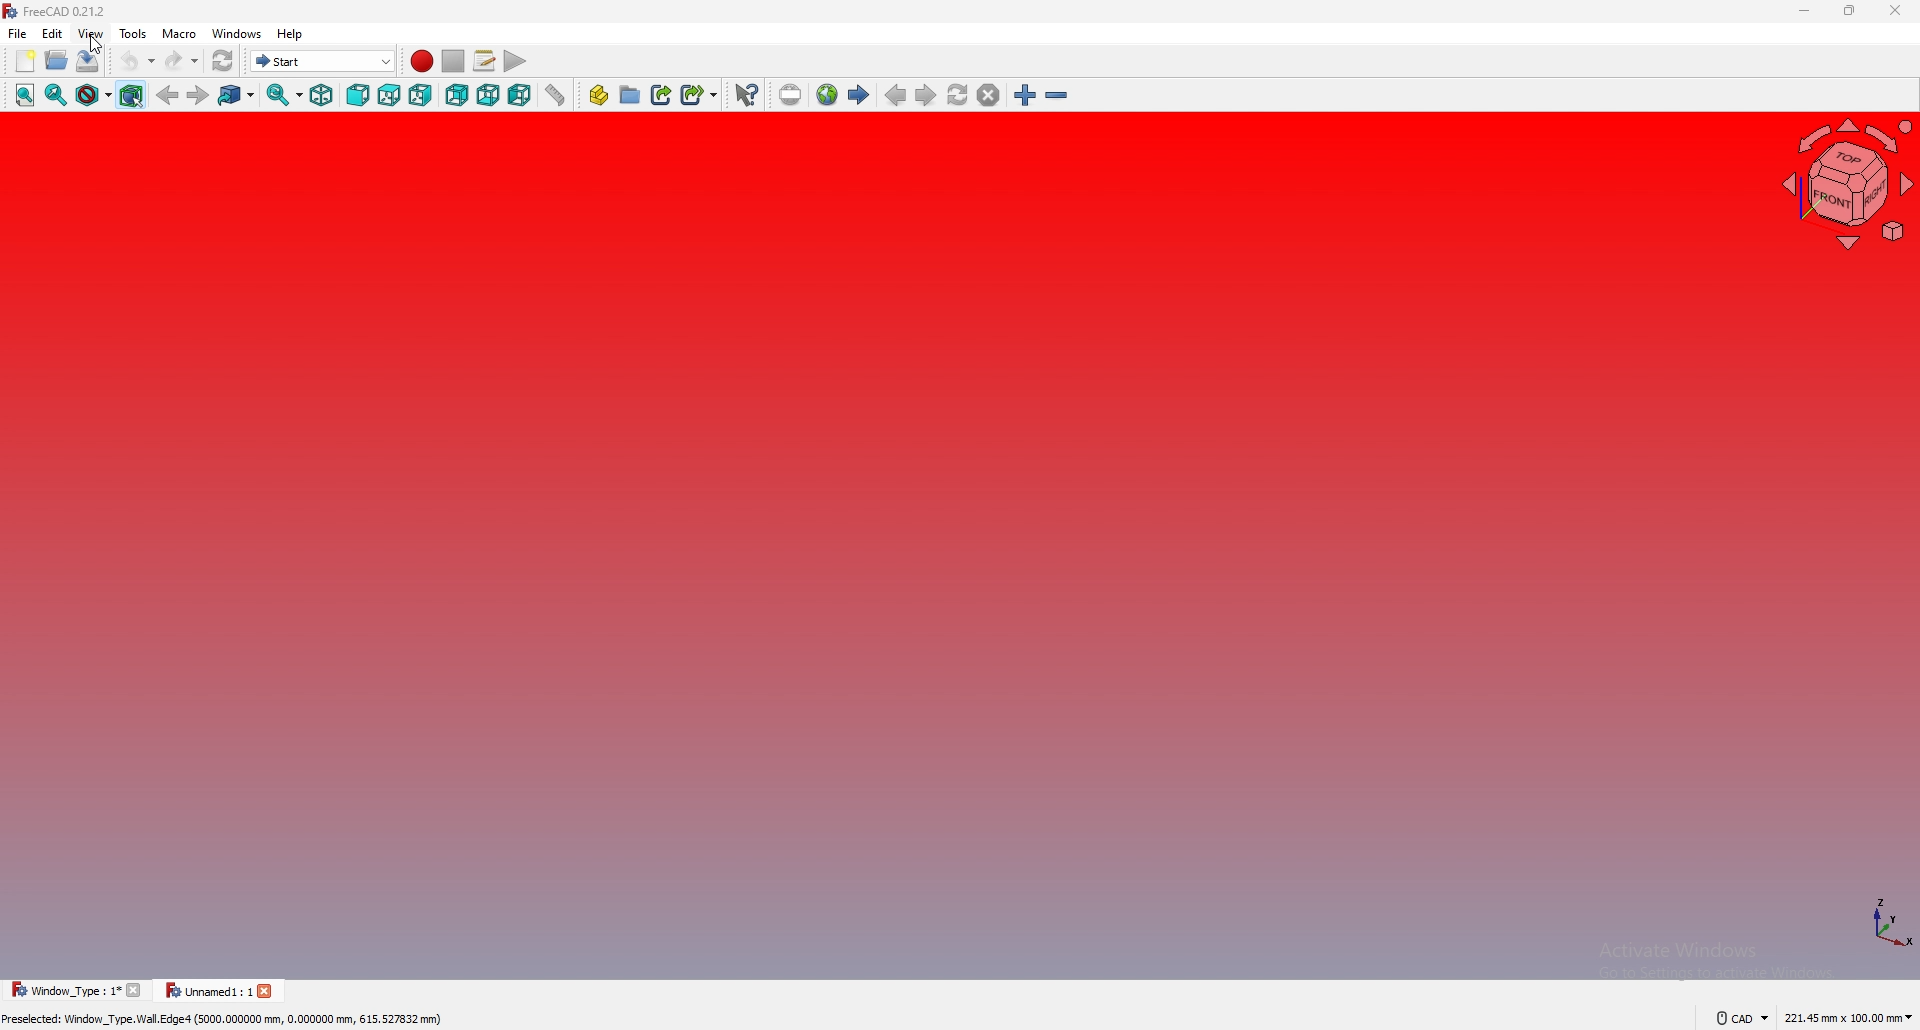 The image size is (1920, 1030). Describe the element at coordinates (631, 94) in the screenshot. I see `create group` at that location.